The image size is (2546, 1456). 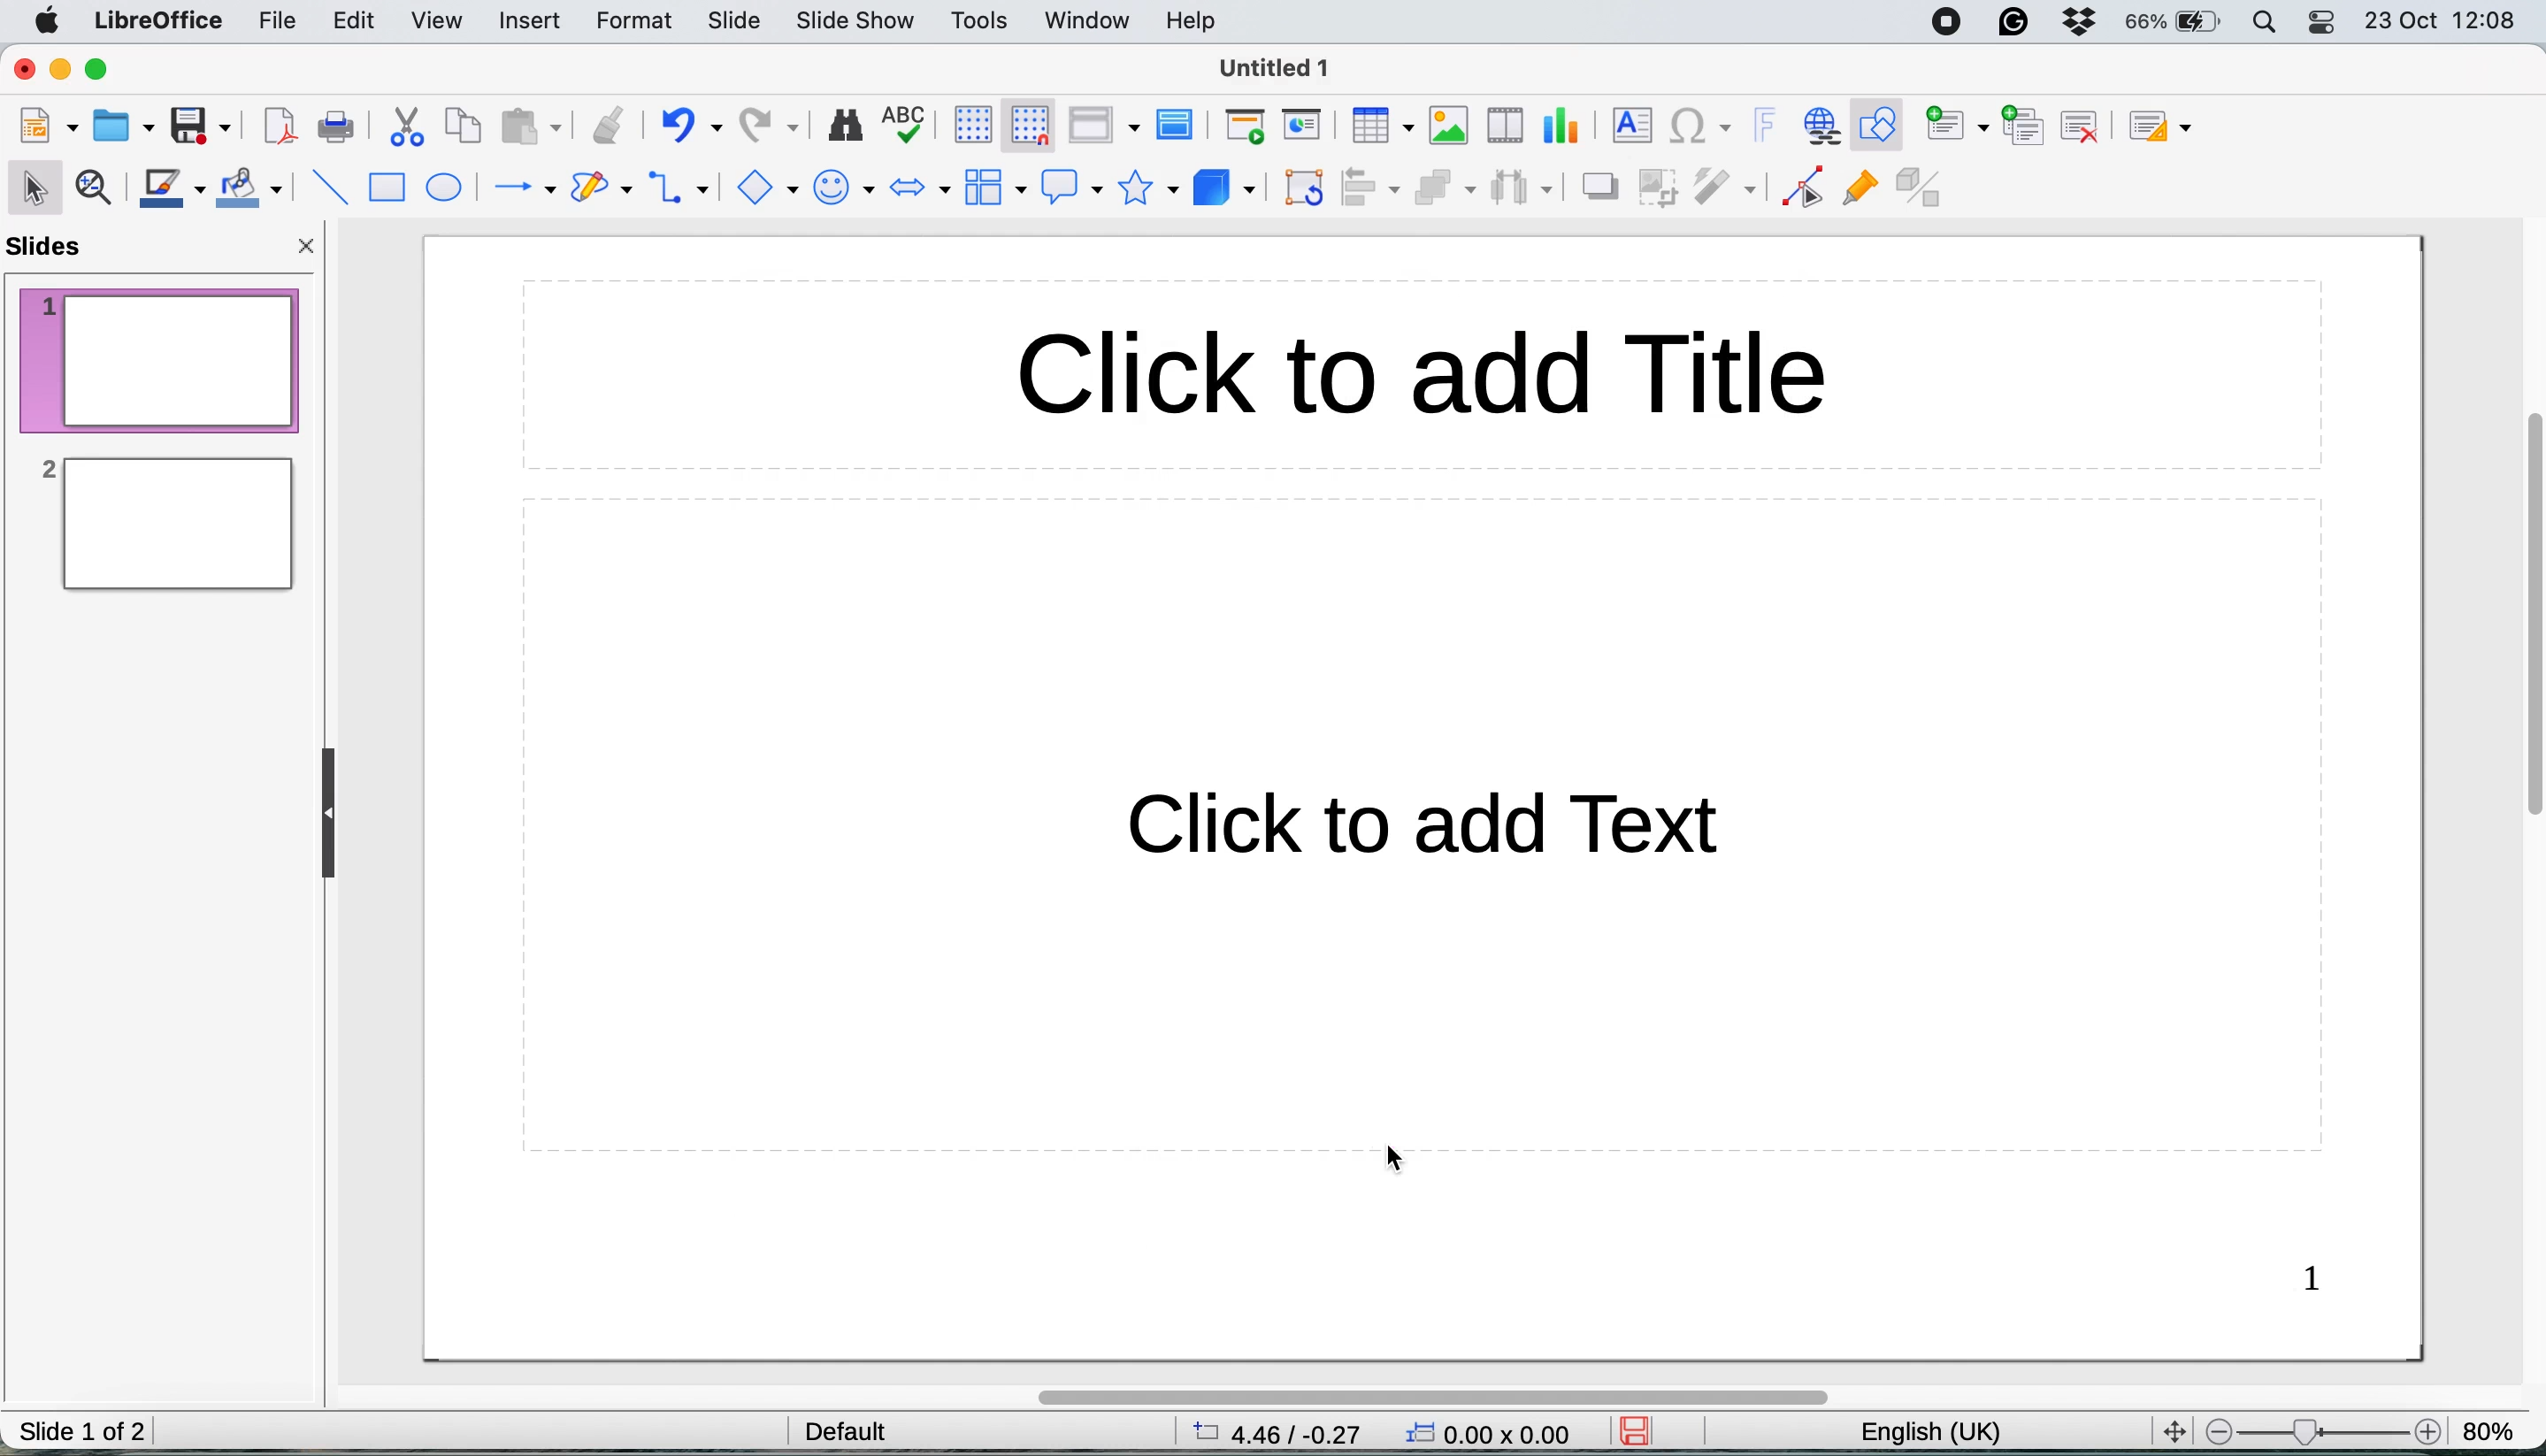 I want to click on cursor, so click(x=1388, y=1158).